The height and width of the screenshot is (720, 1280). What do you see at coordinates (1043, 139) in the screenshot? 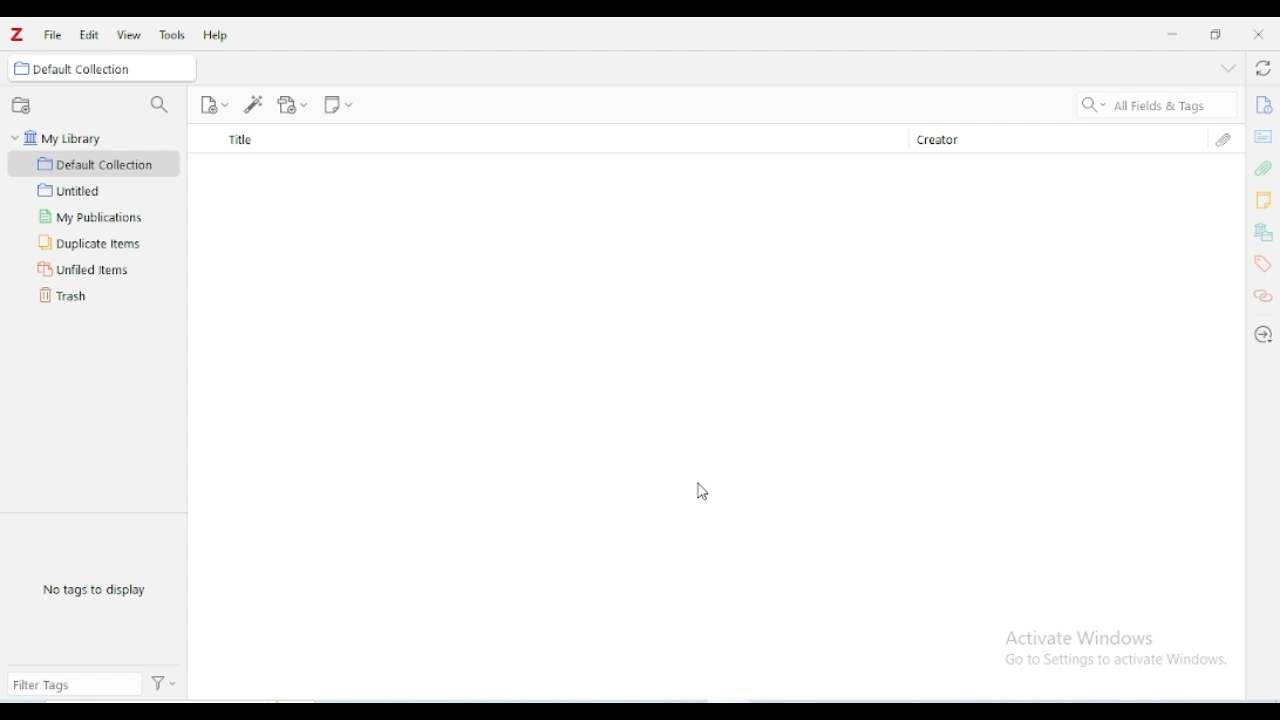
I see `creator` at bounding box center [1043, 139].